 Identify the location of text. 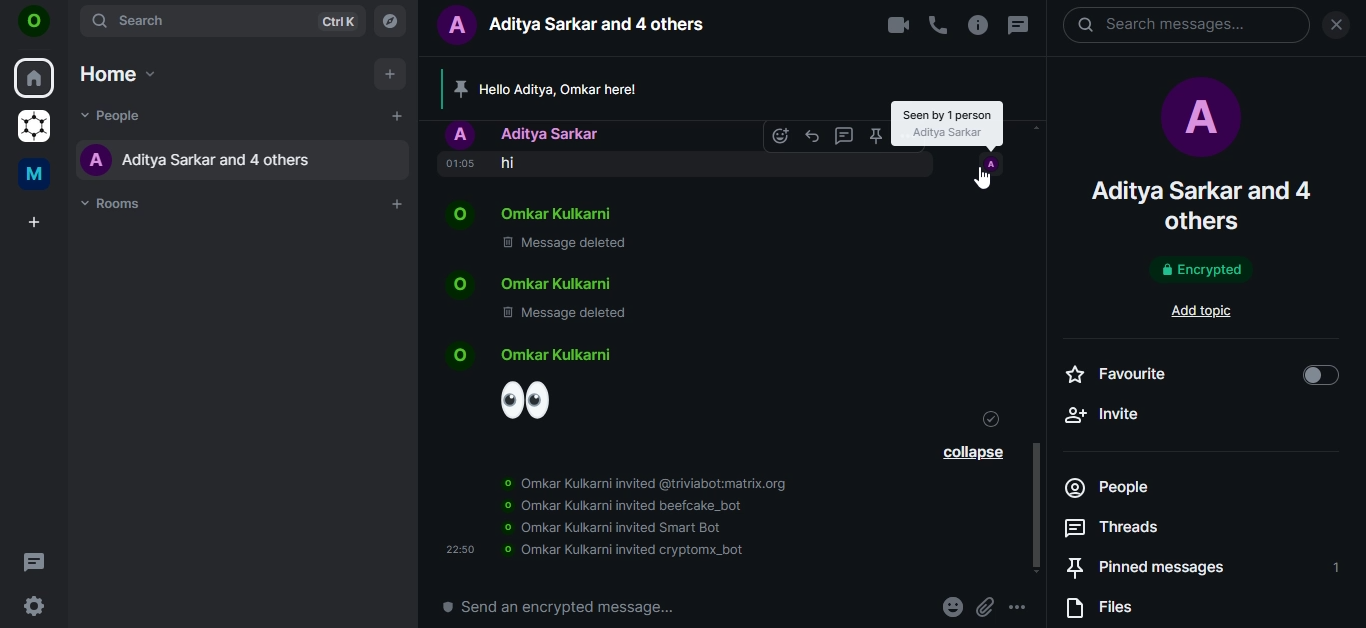
(946, 122).